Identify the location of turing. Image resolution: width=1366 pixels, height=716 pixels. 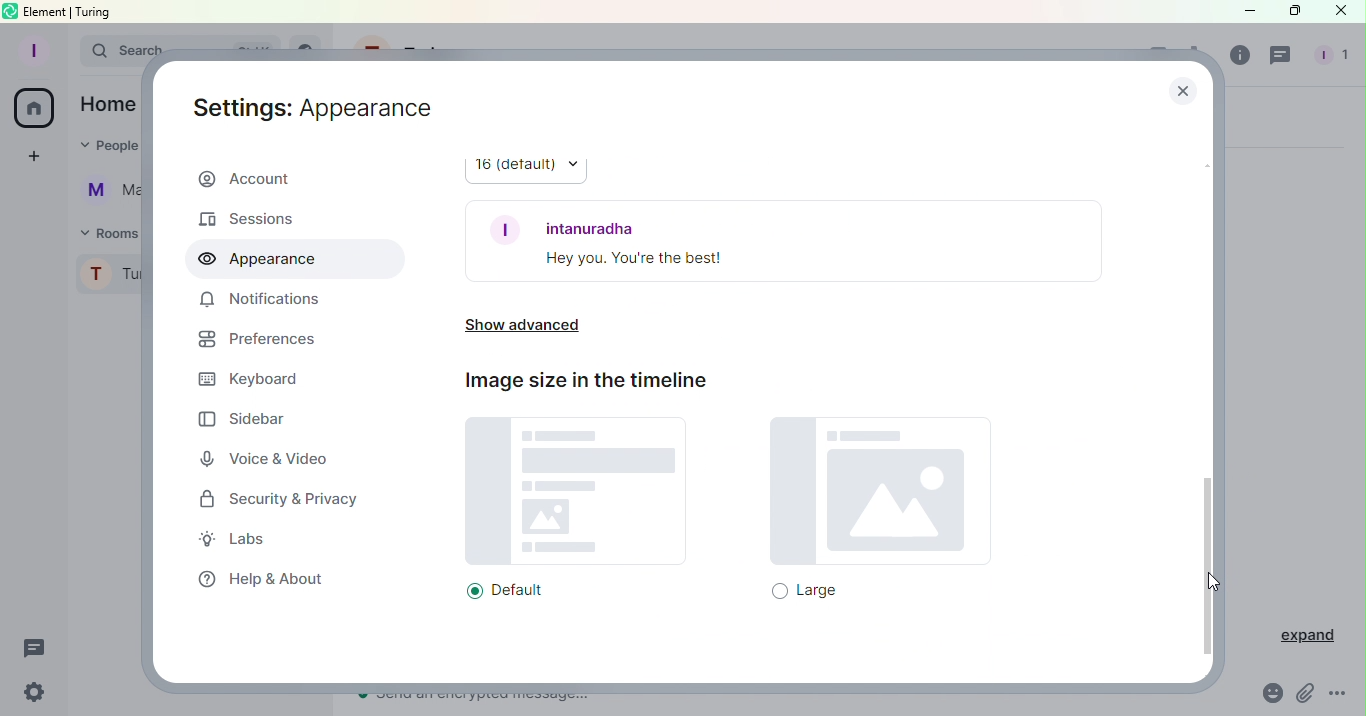
(97, 12).